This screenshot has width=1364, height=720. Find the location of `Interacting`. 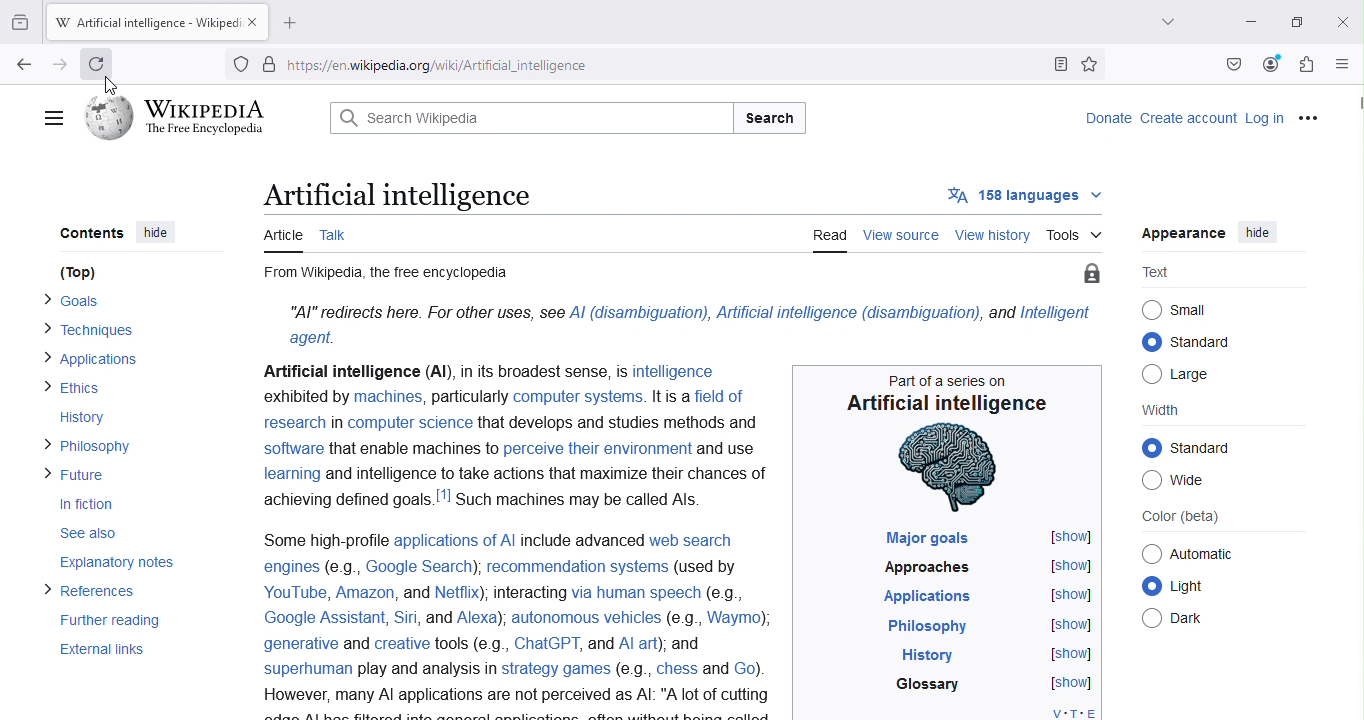

Interacting is located at coordinates (528, 591).